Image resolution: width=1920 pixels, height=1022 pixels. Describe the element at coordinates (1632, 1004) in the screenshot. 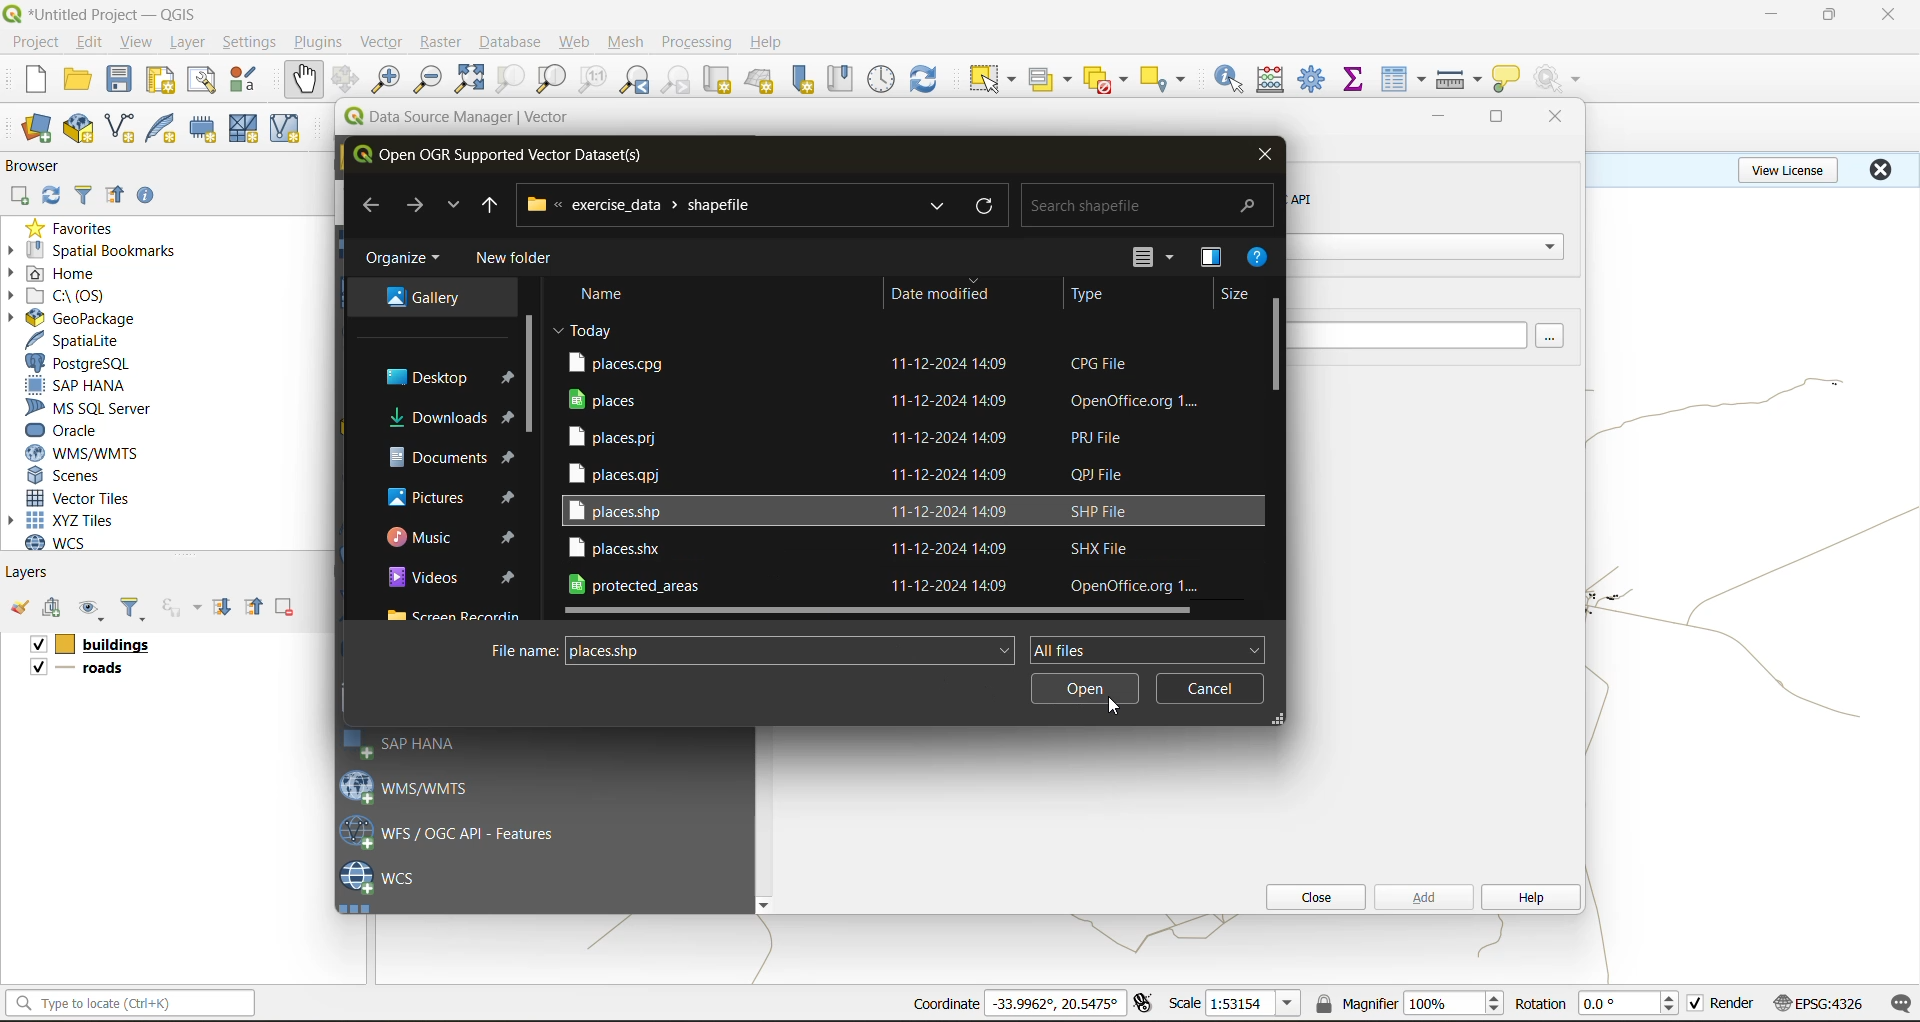

I see `rotation` at that location.